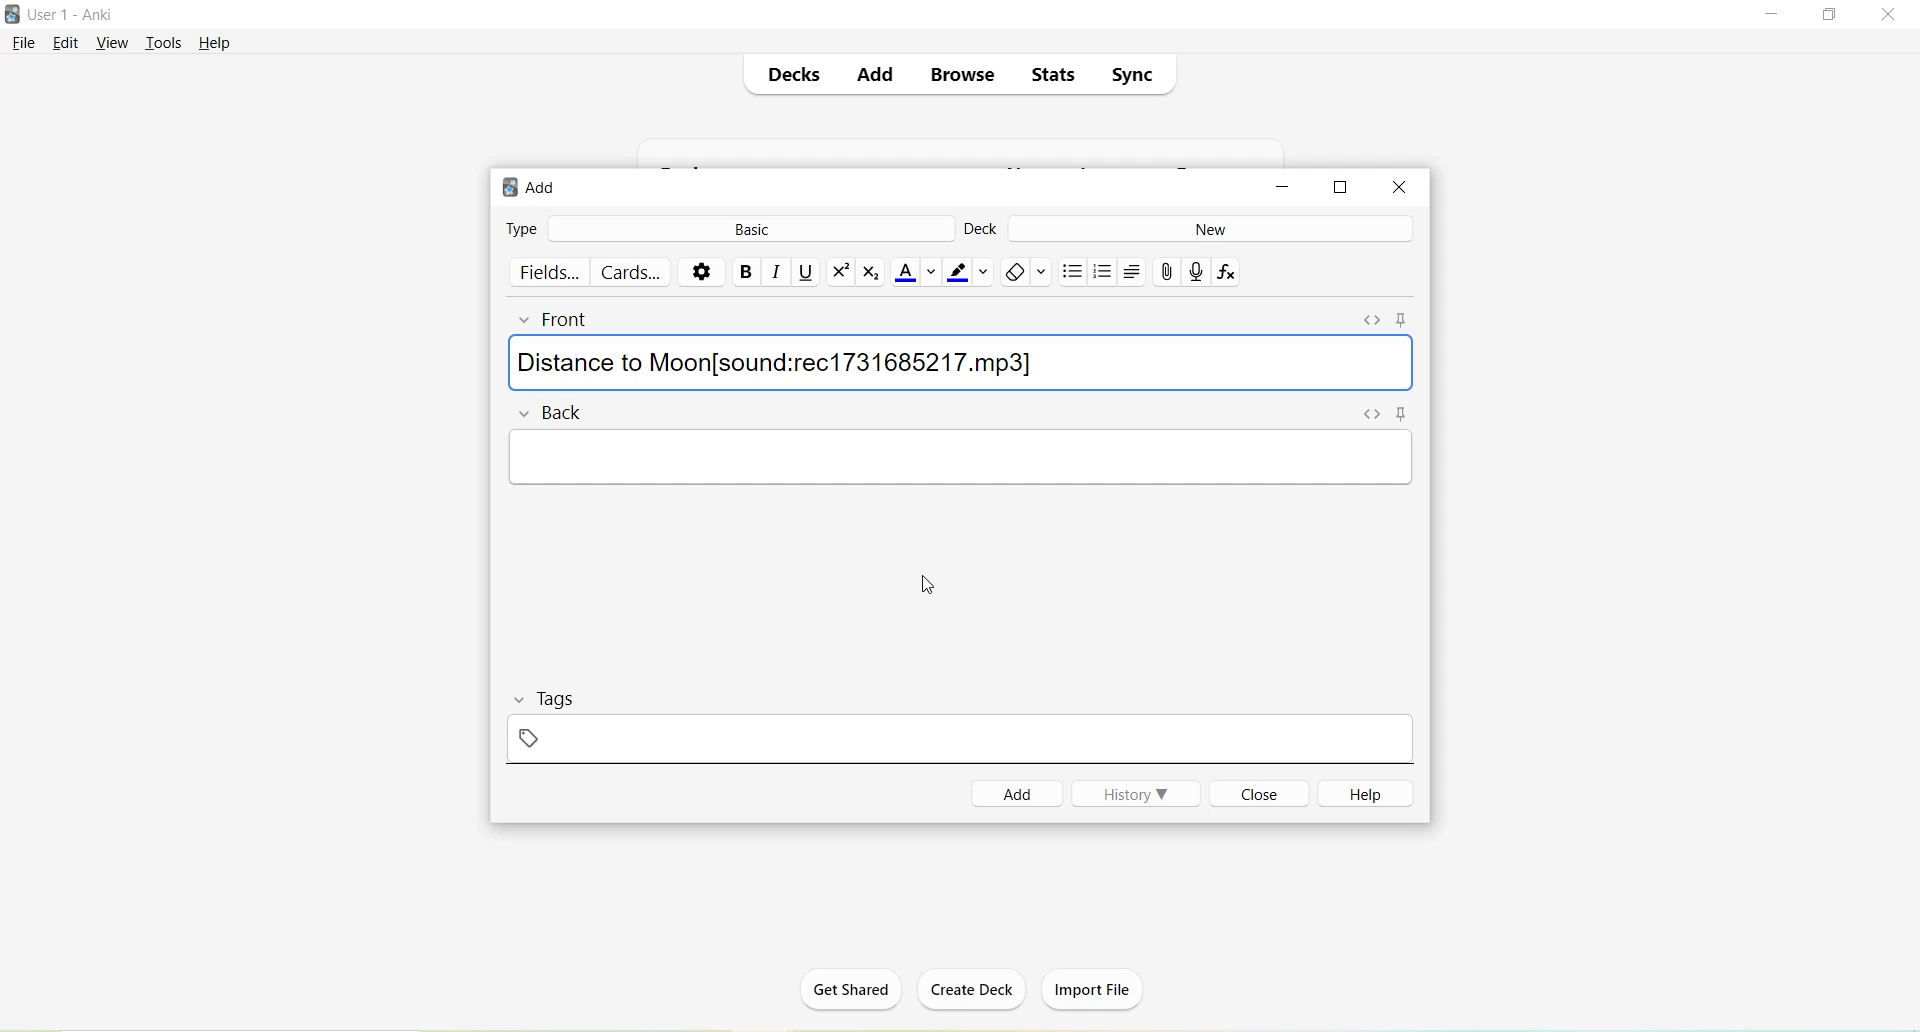 Image resolution: width=1920 pixels, height=1032 pixels. What do you see at coordinates (1373, 416) in the screenshot?
I see `Toggle HTML Editor` at bounding box center [1373, 416].